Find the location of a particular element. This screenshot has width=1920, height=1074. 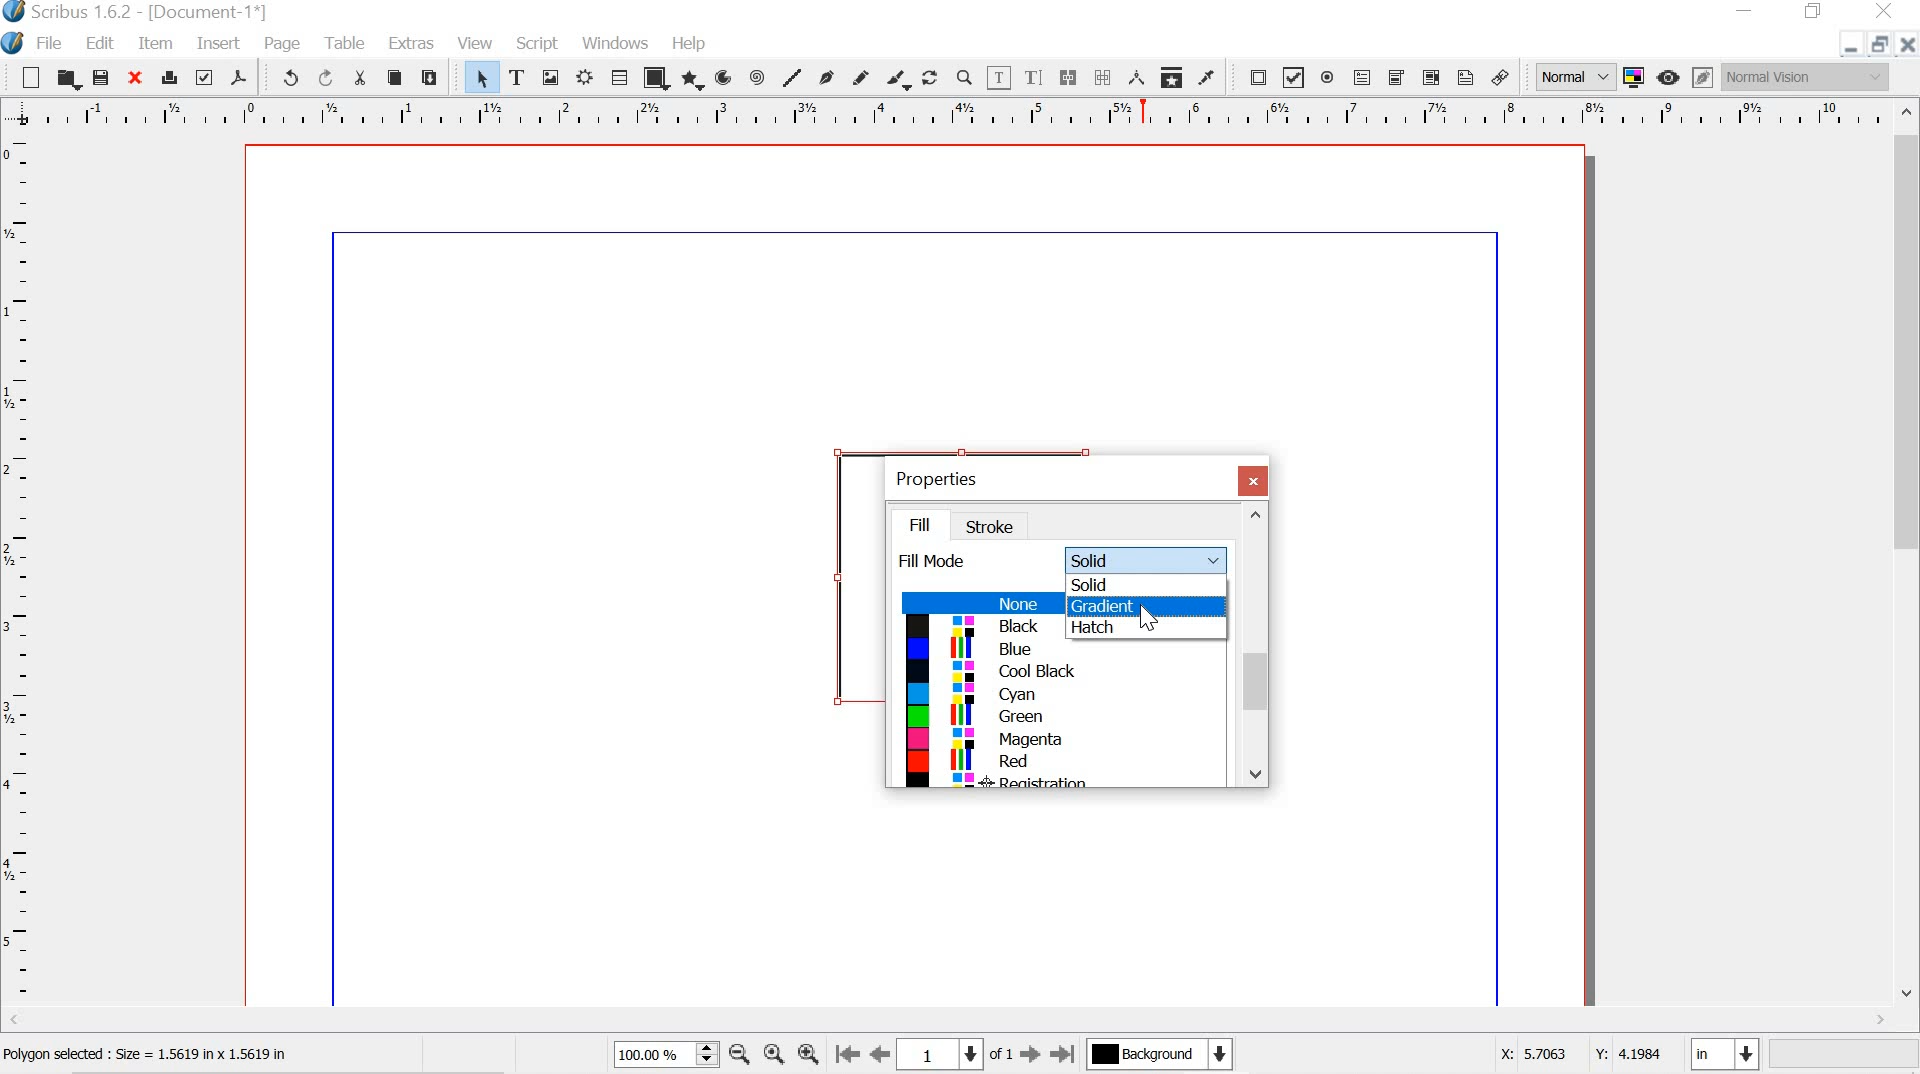

black is located at coordinates (972, 627).